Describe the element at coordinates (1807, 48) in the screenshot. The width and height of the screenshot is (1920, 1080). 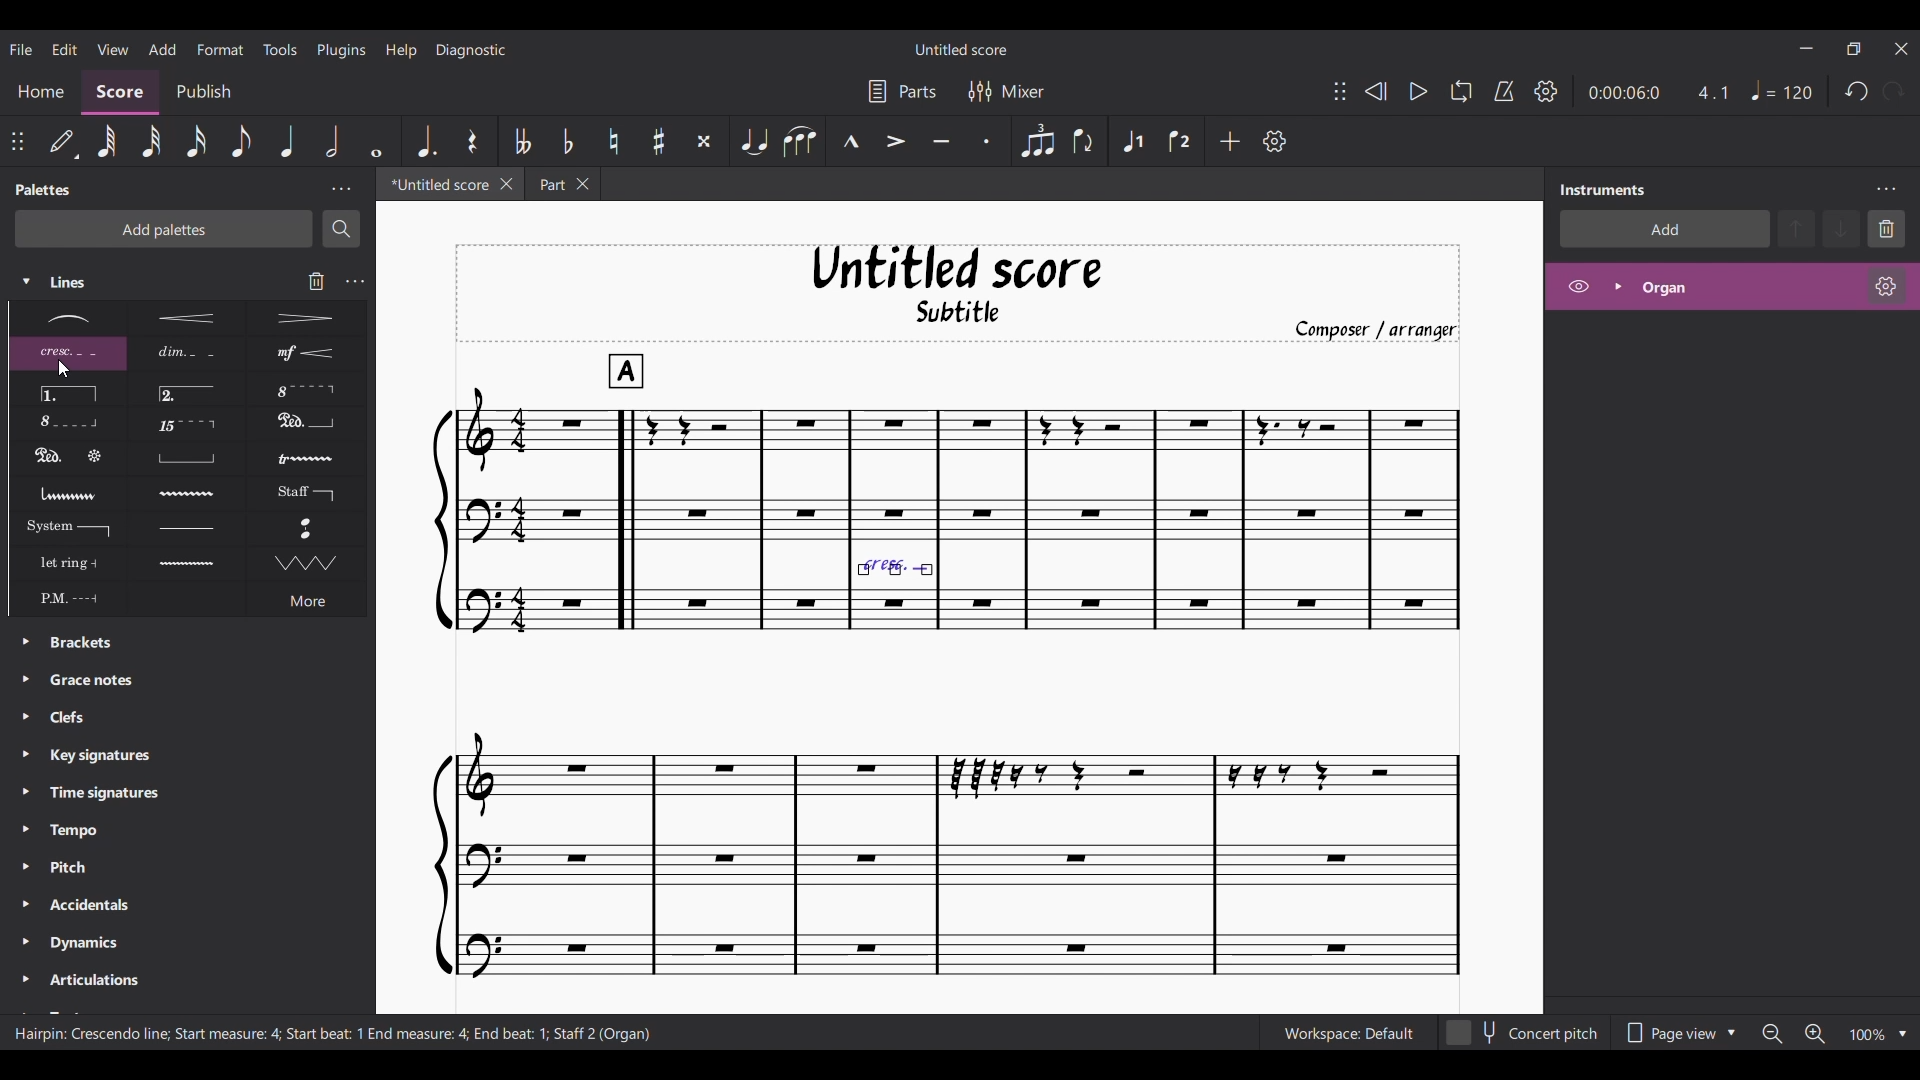
I see `Minimize` at that location.